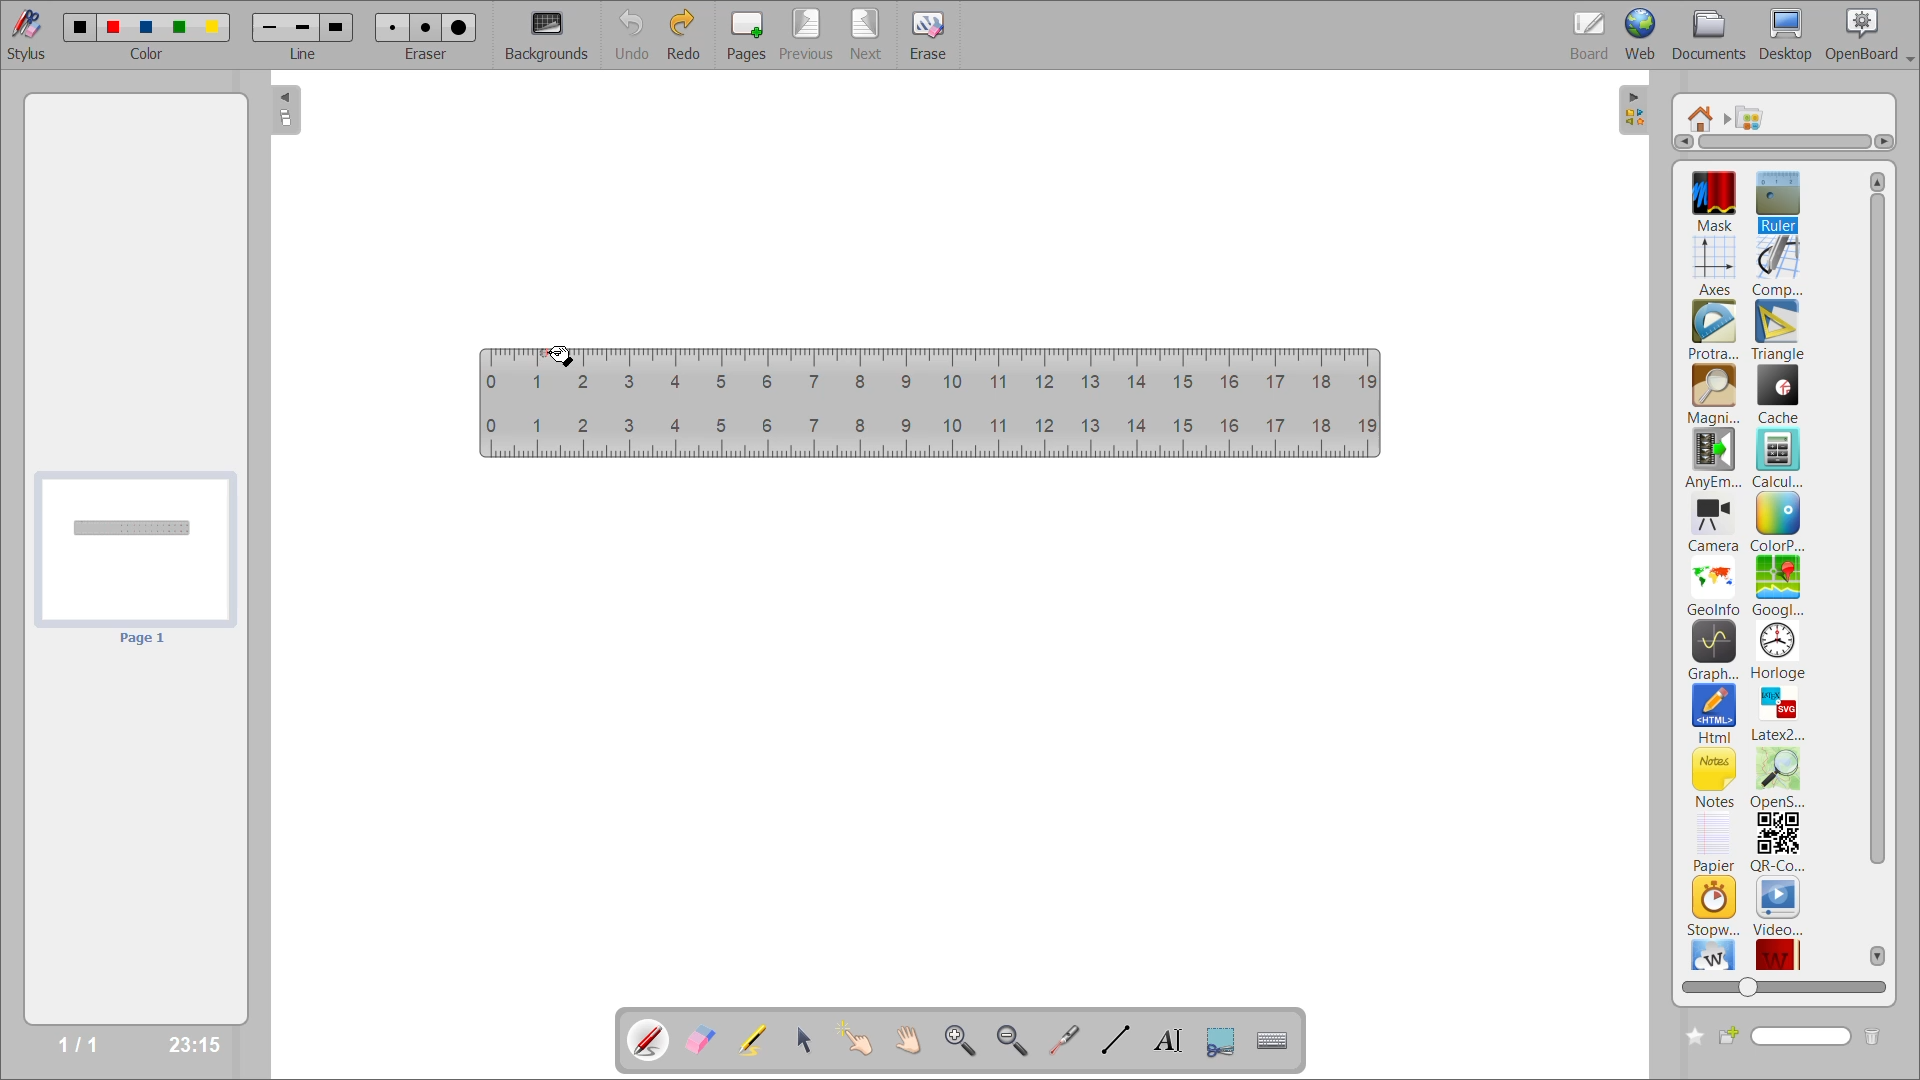 Image resolution: width=1920 pixels, height=1080 pixels. What do you see at coordinates (287, 112) in the screenshot?
I see `collapse` at bounding box center [287, 112].